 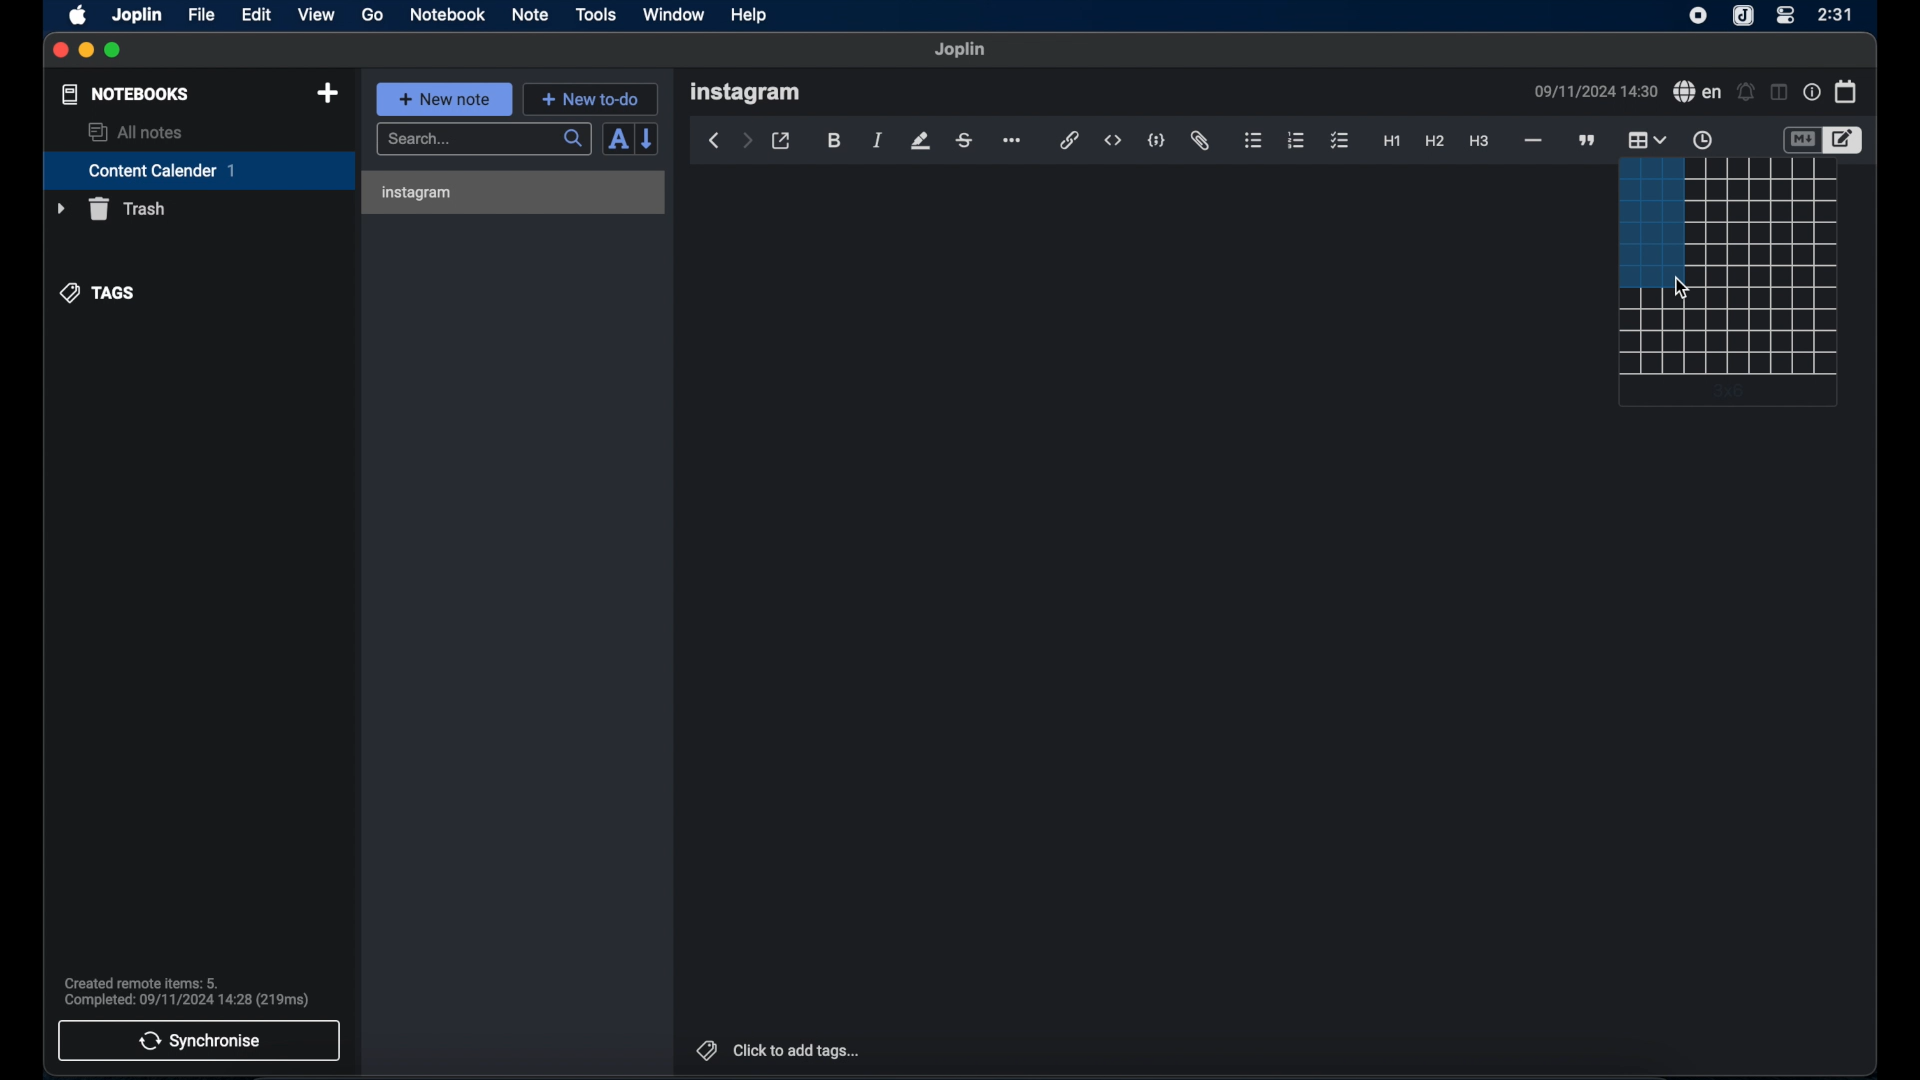 I want to click on hyperlink, so click(x=1068, y=139).